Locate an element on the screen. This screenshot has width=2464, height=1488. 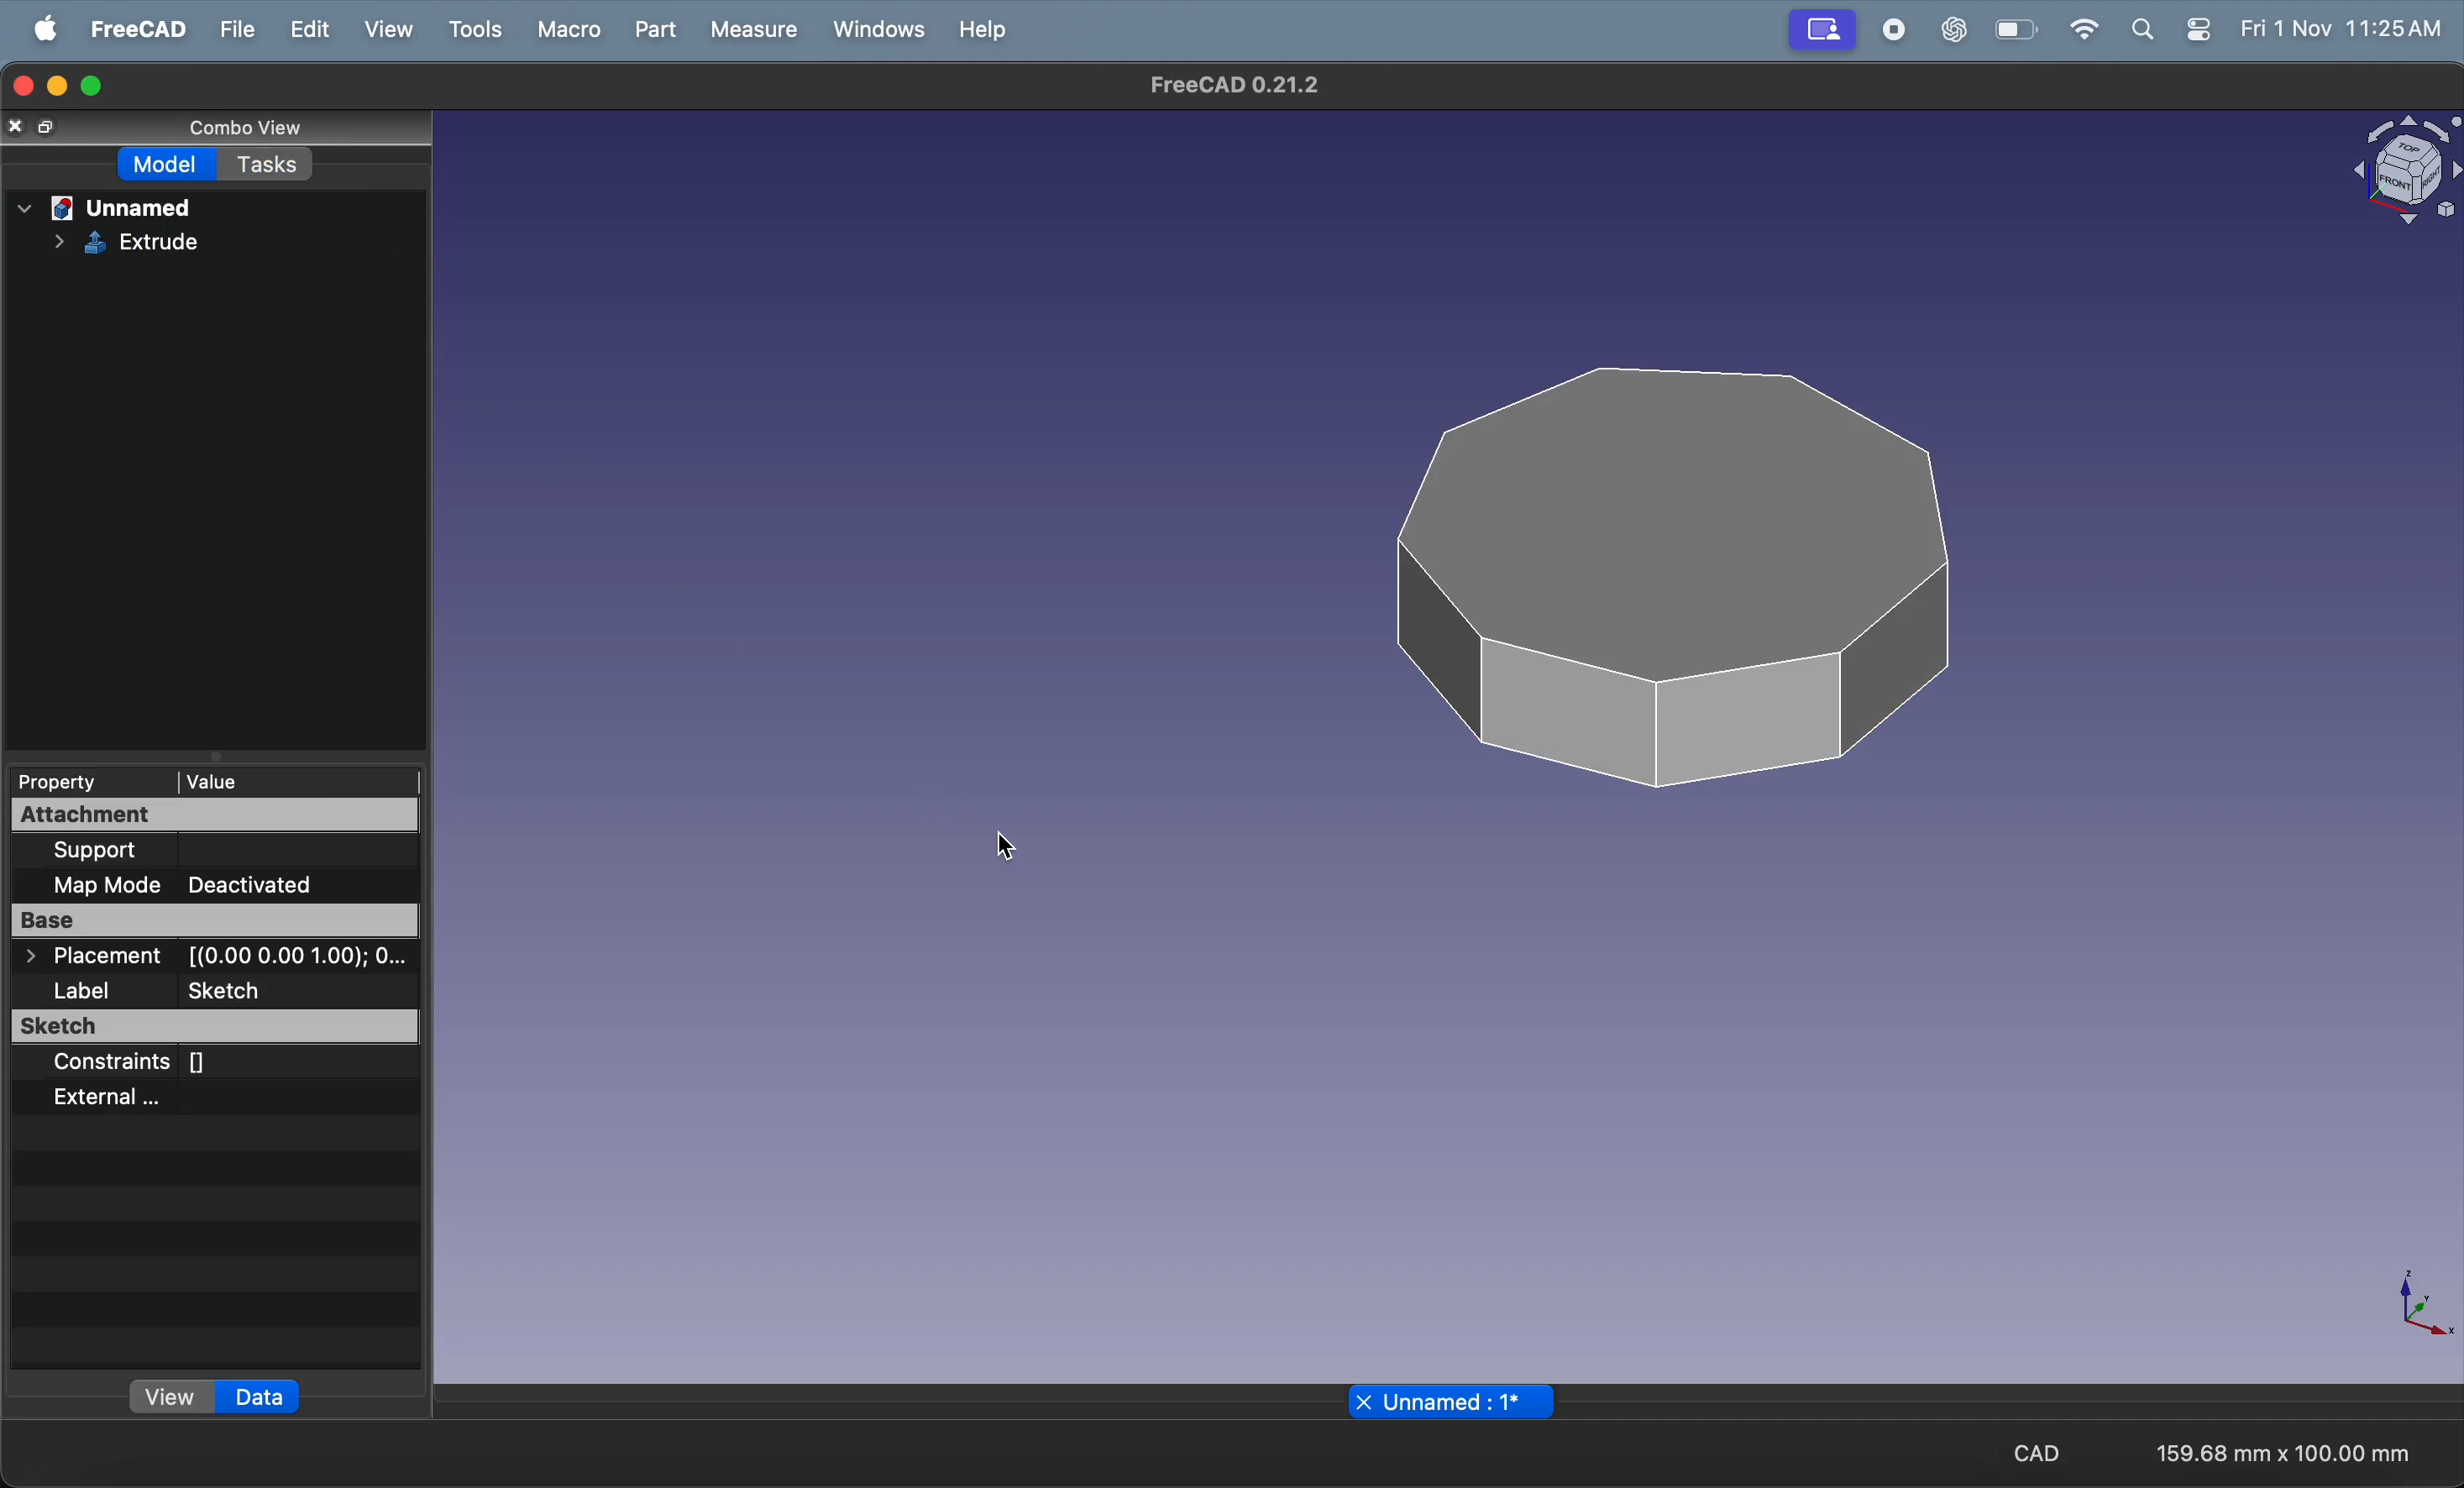
data is located at coordinates (261, 1398).